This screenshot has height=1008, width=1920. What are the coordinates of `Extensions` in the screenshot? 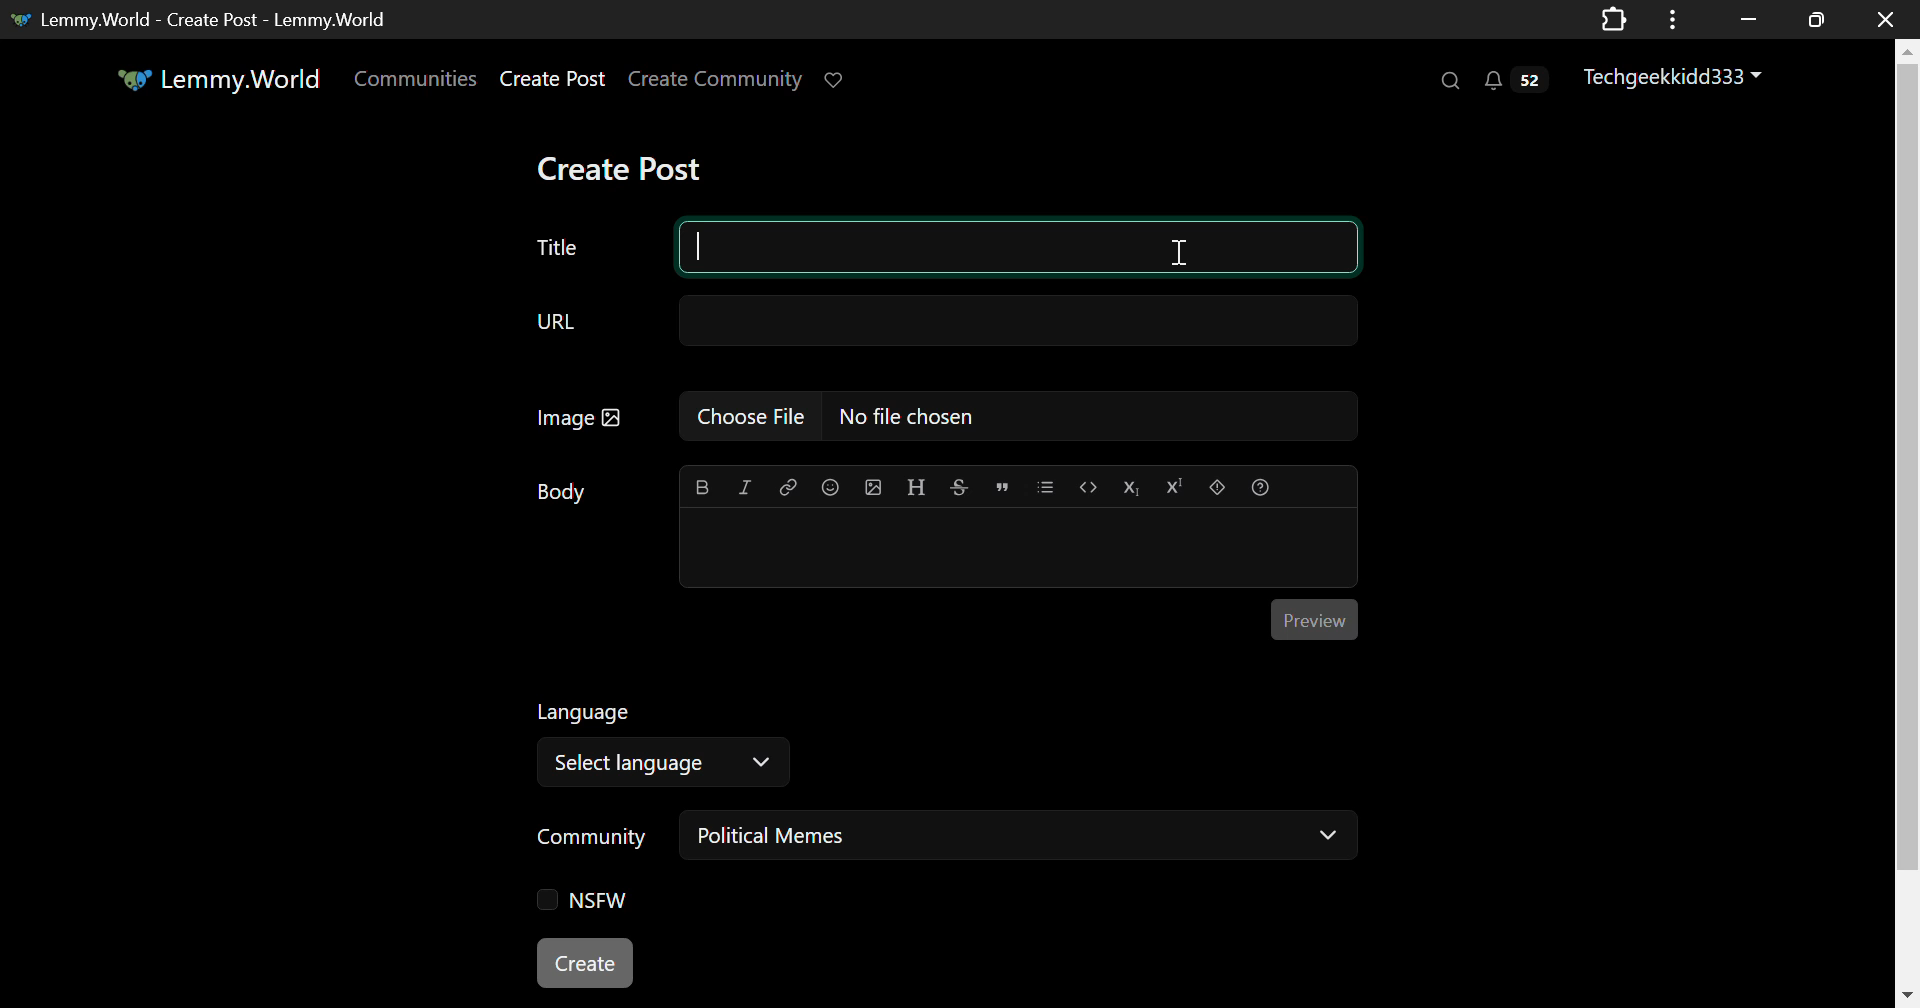 It's located at (1615, 18).